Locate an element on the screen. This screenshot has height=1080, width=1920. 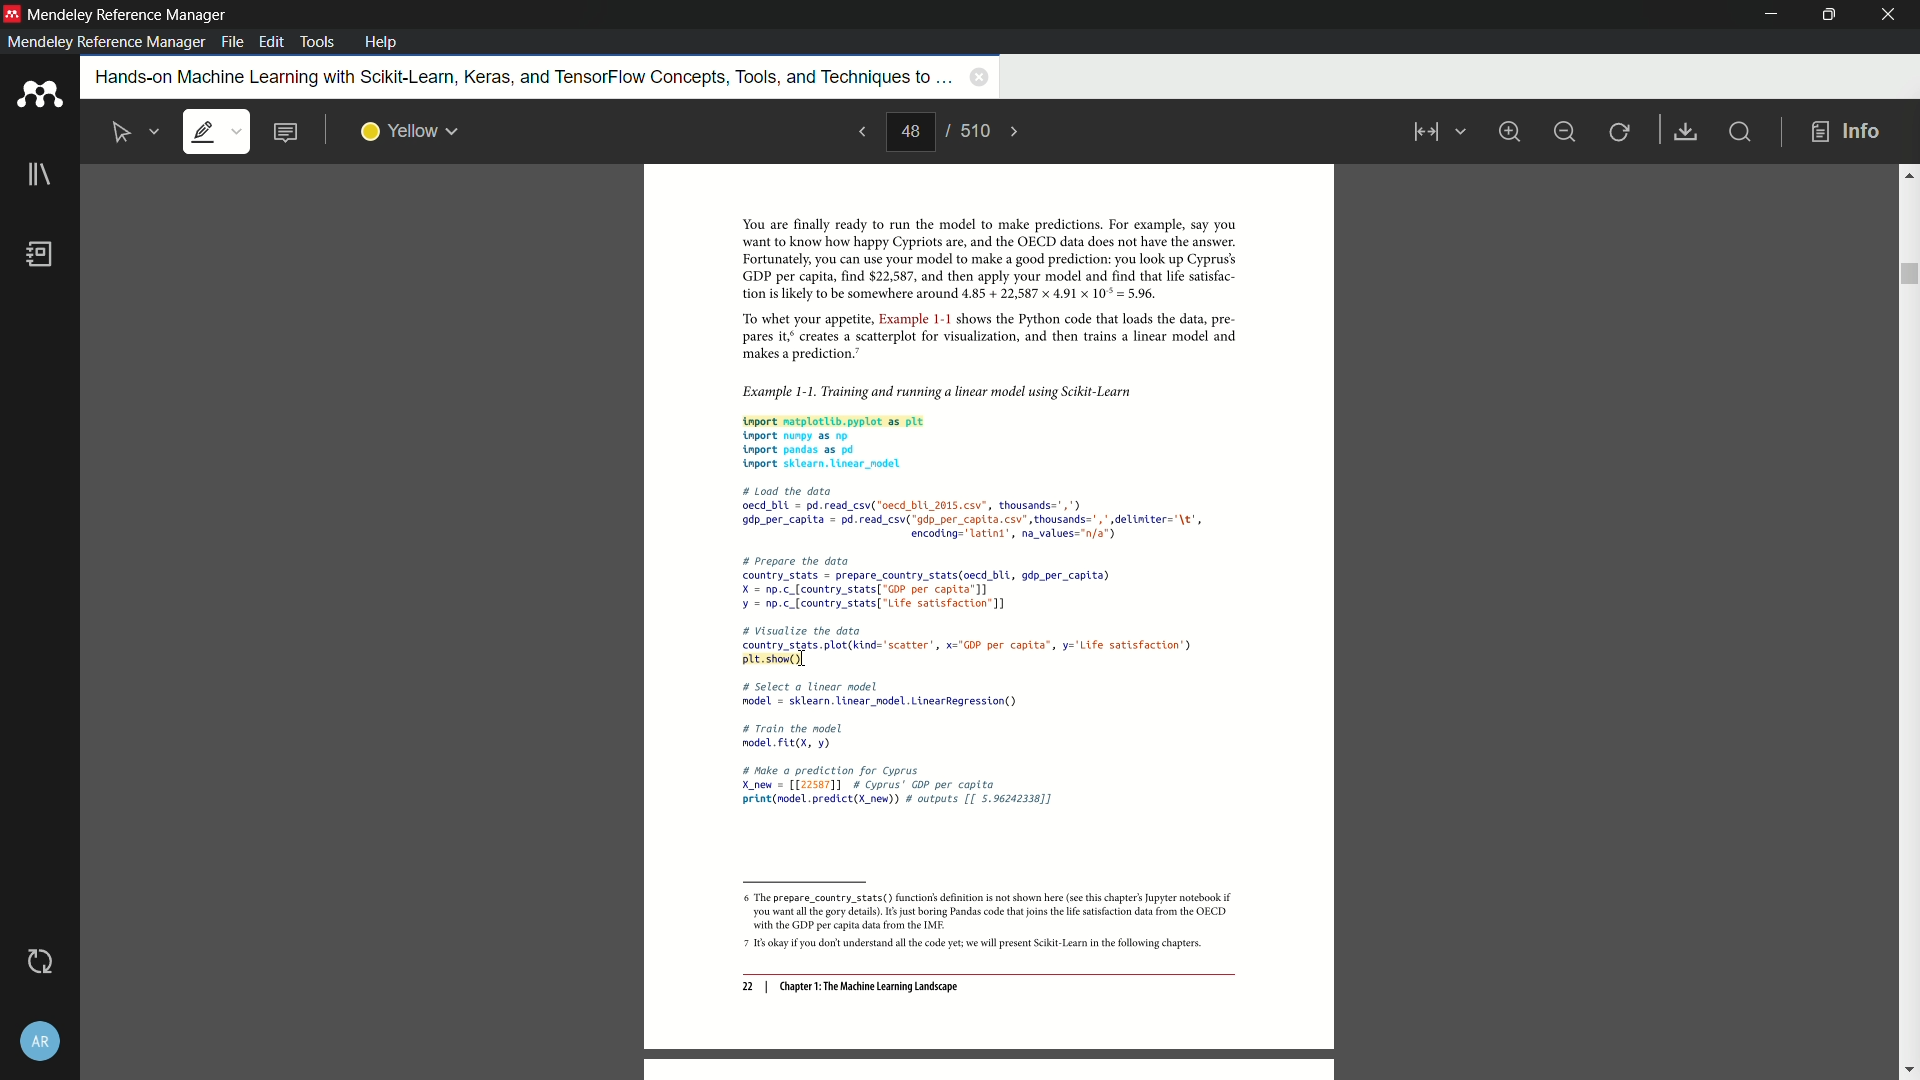
6 The prepare_country_stats() function's definition is not shown here (see this chapter's Jupyter notebook if
‘you want al th gory details). 6s just boring Pandas code that joins th ie satisfaction data from the OECD
‘with the GDP per capita dta from the IMF:

7 1s okay you dont understand all the code yet we will present Scikit-Lear inthe following chapters. is located at coordinates (980, 923).